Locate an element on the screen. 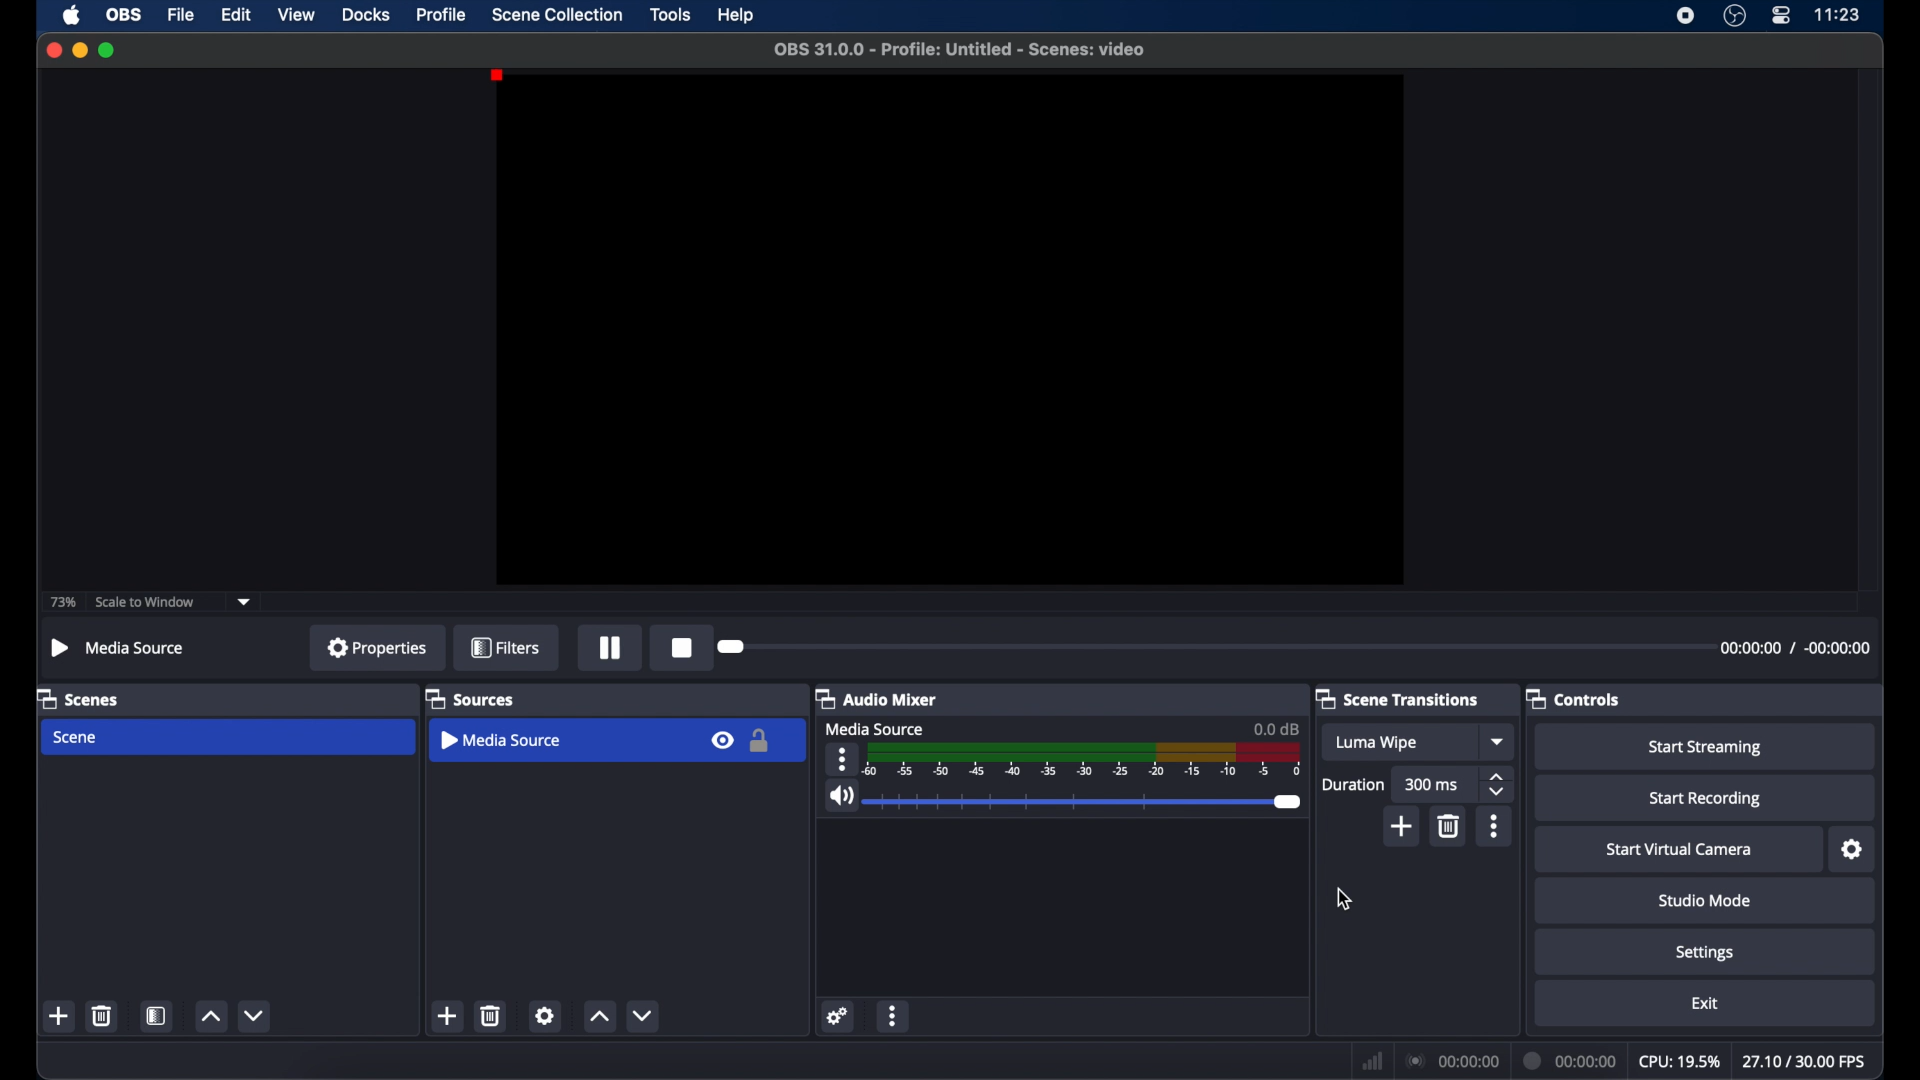 This screenshot has height=1080, width=1920. start virtual camera is located at coordinates (1679, 850).